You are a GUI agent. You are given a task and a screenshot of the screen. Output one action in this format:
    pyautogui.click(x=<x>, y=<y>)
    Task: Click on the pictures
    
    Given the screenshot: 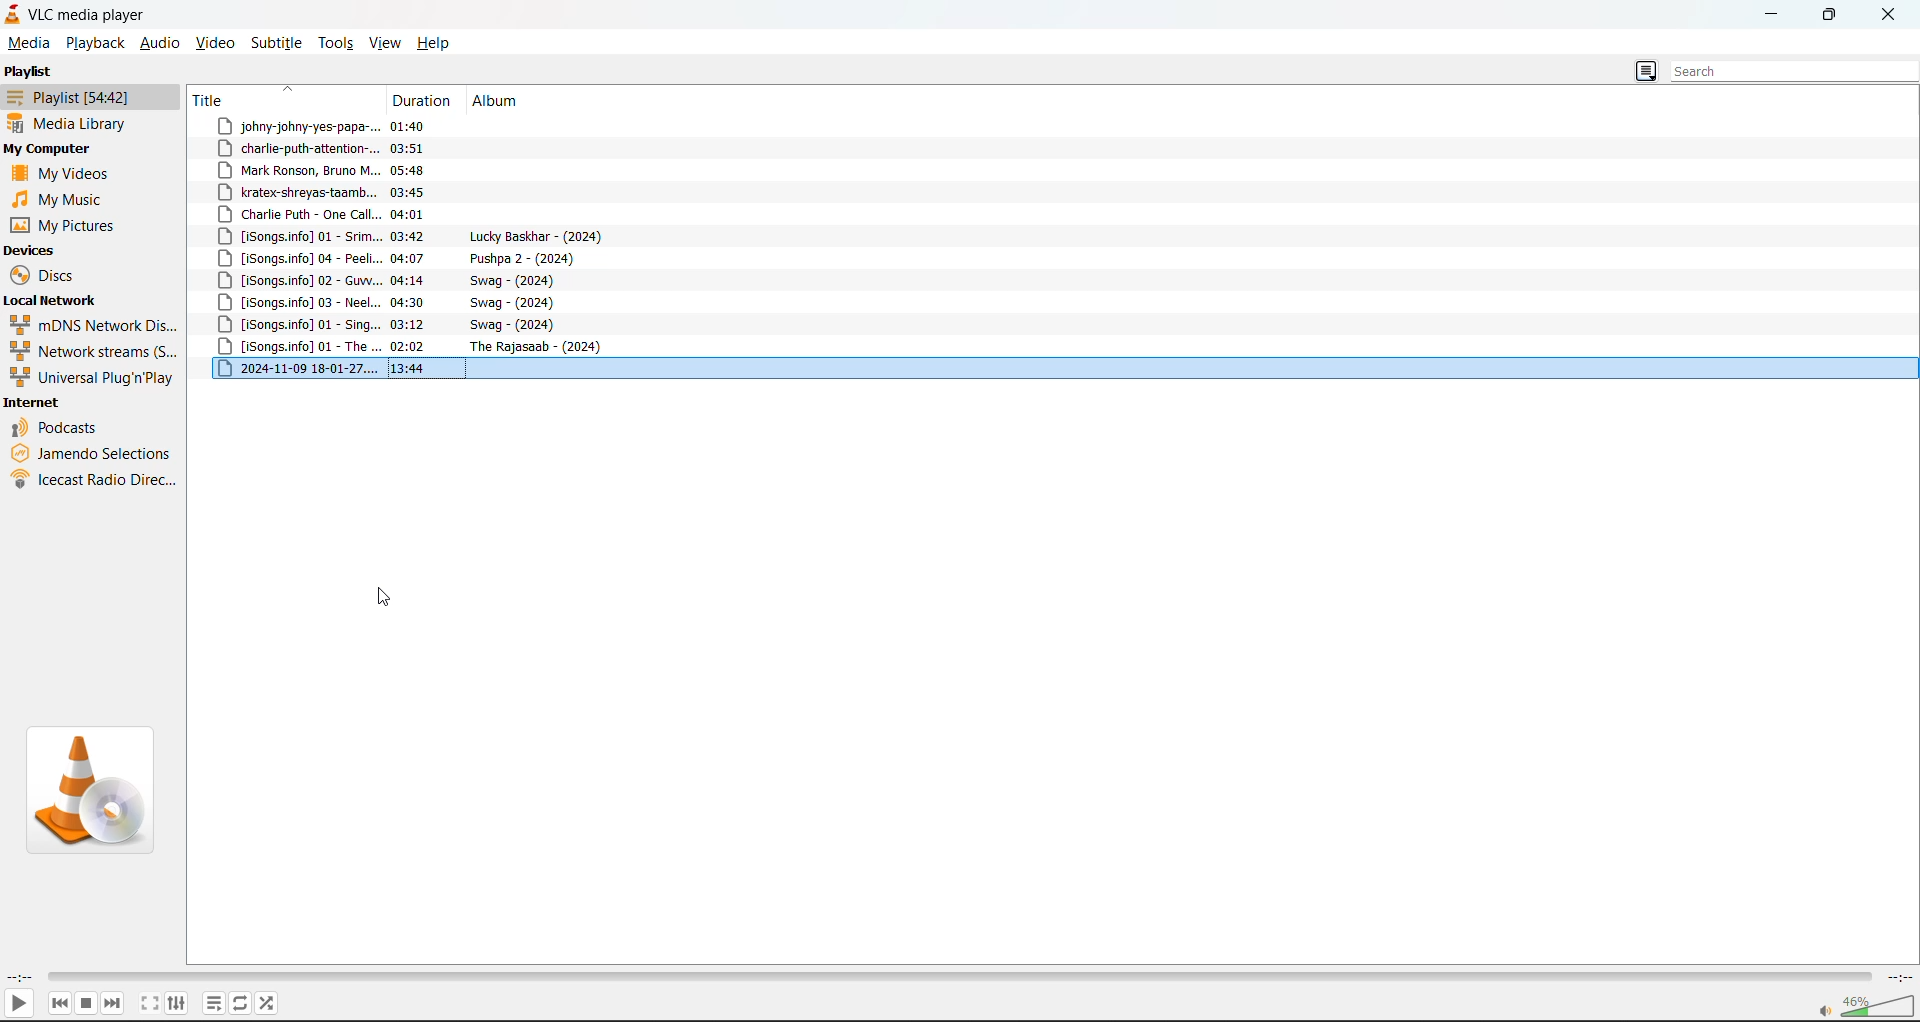 What is the action you would take?
    pyautogui.click(x=72, y=223)
    